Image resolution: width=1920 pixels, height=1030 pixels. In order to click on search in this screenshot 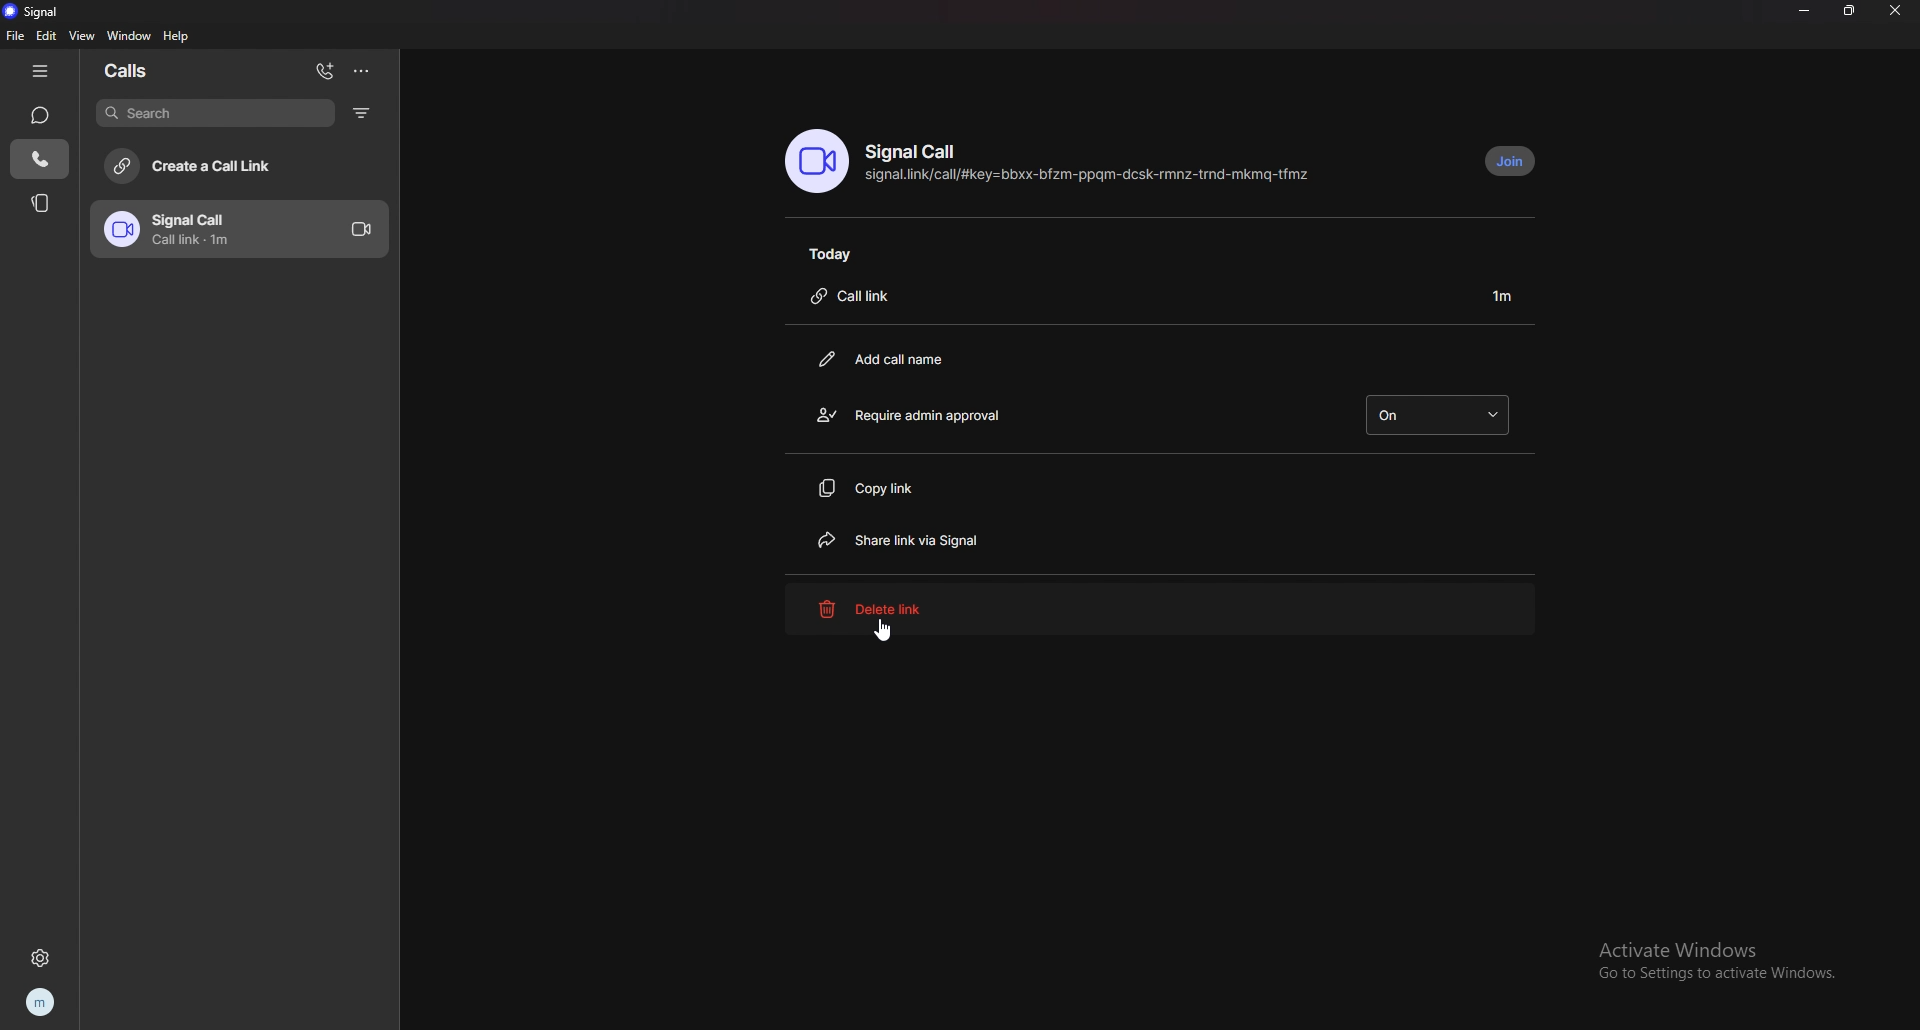, I will do `click(215, 112)`.